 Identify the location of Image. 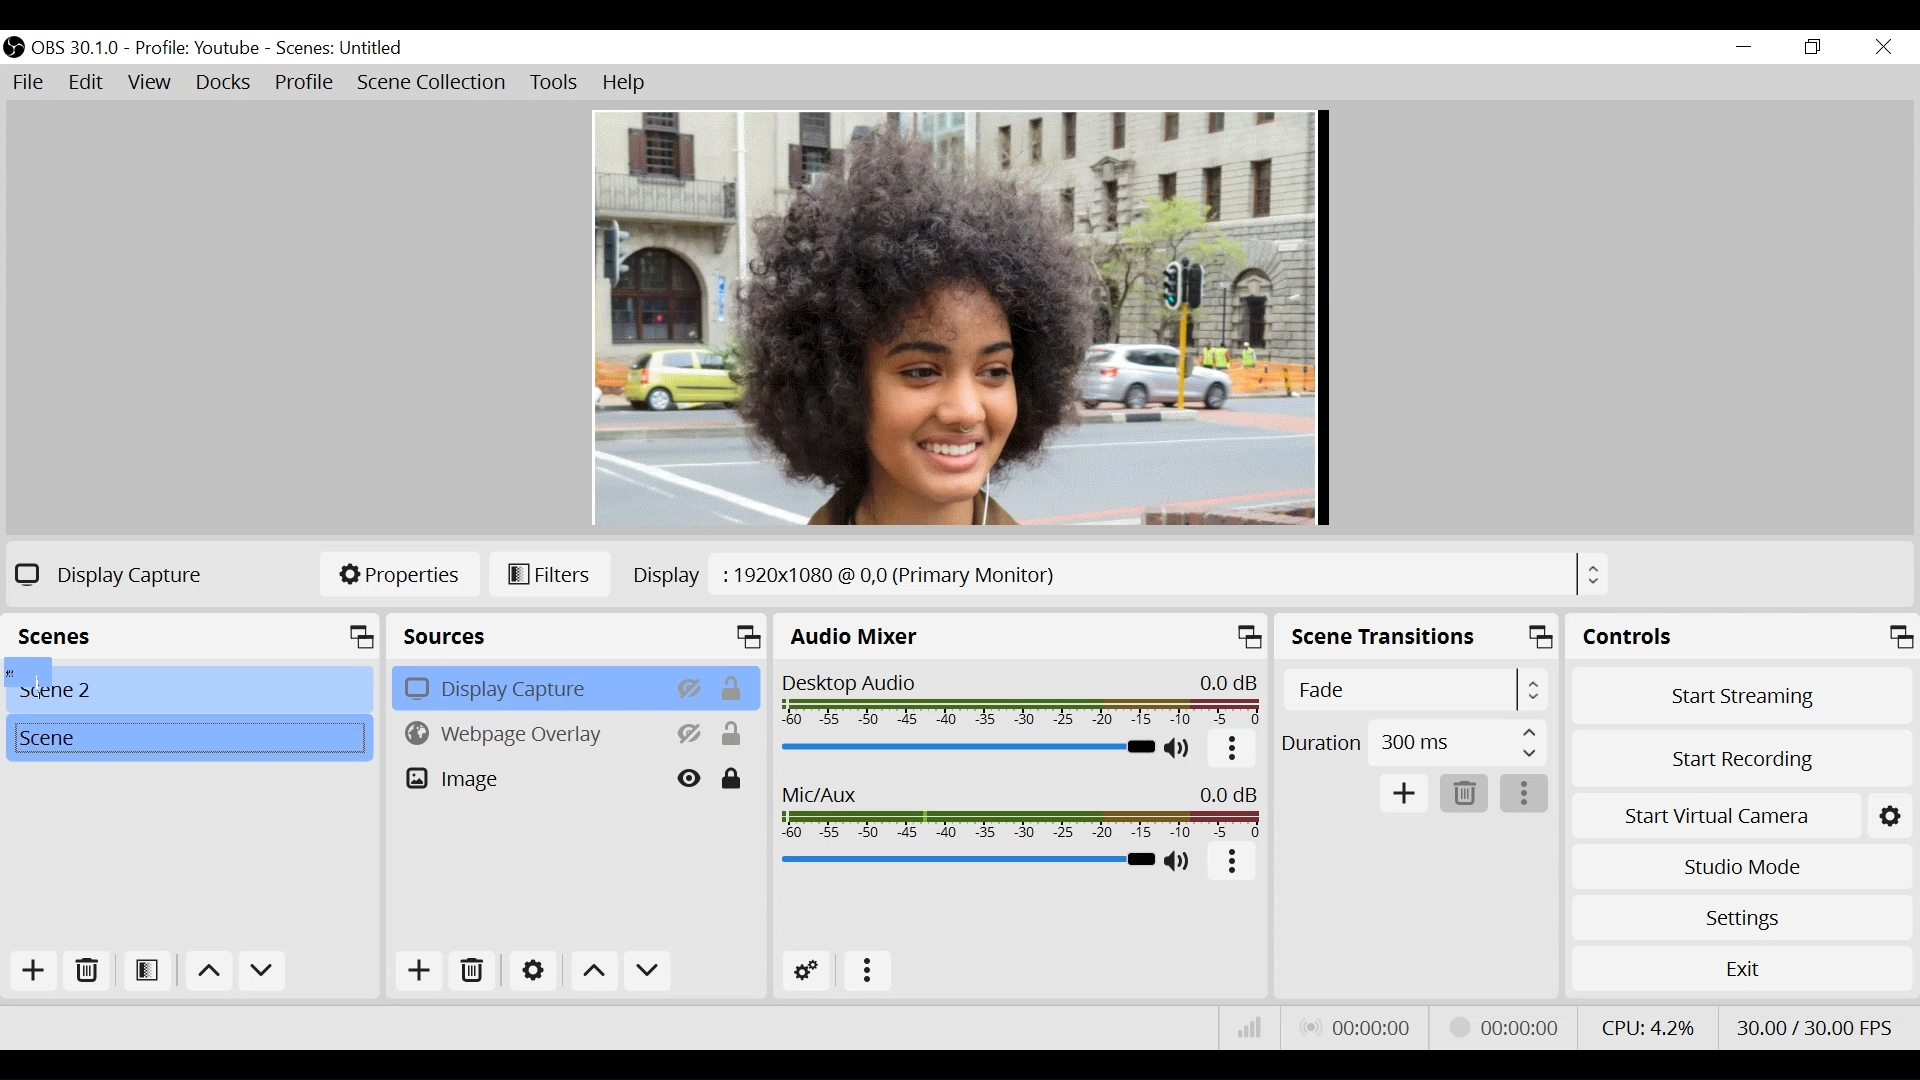
(531, 777).